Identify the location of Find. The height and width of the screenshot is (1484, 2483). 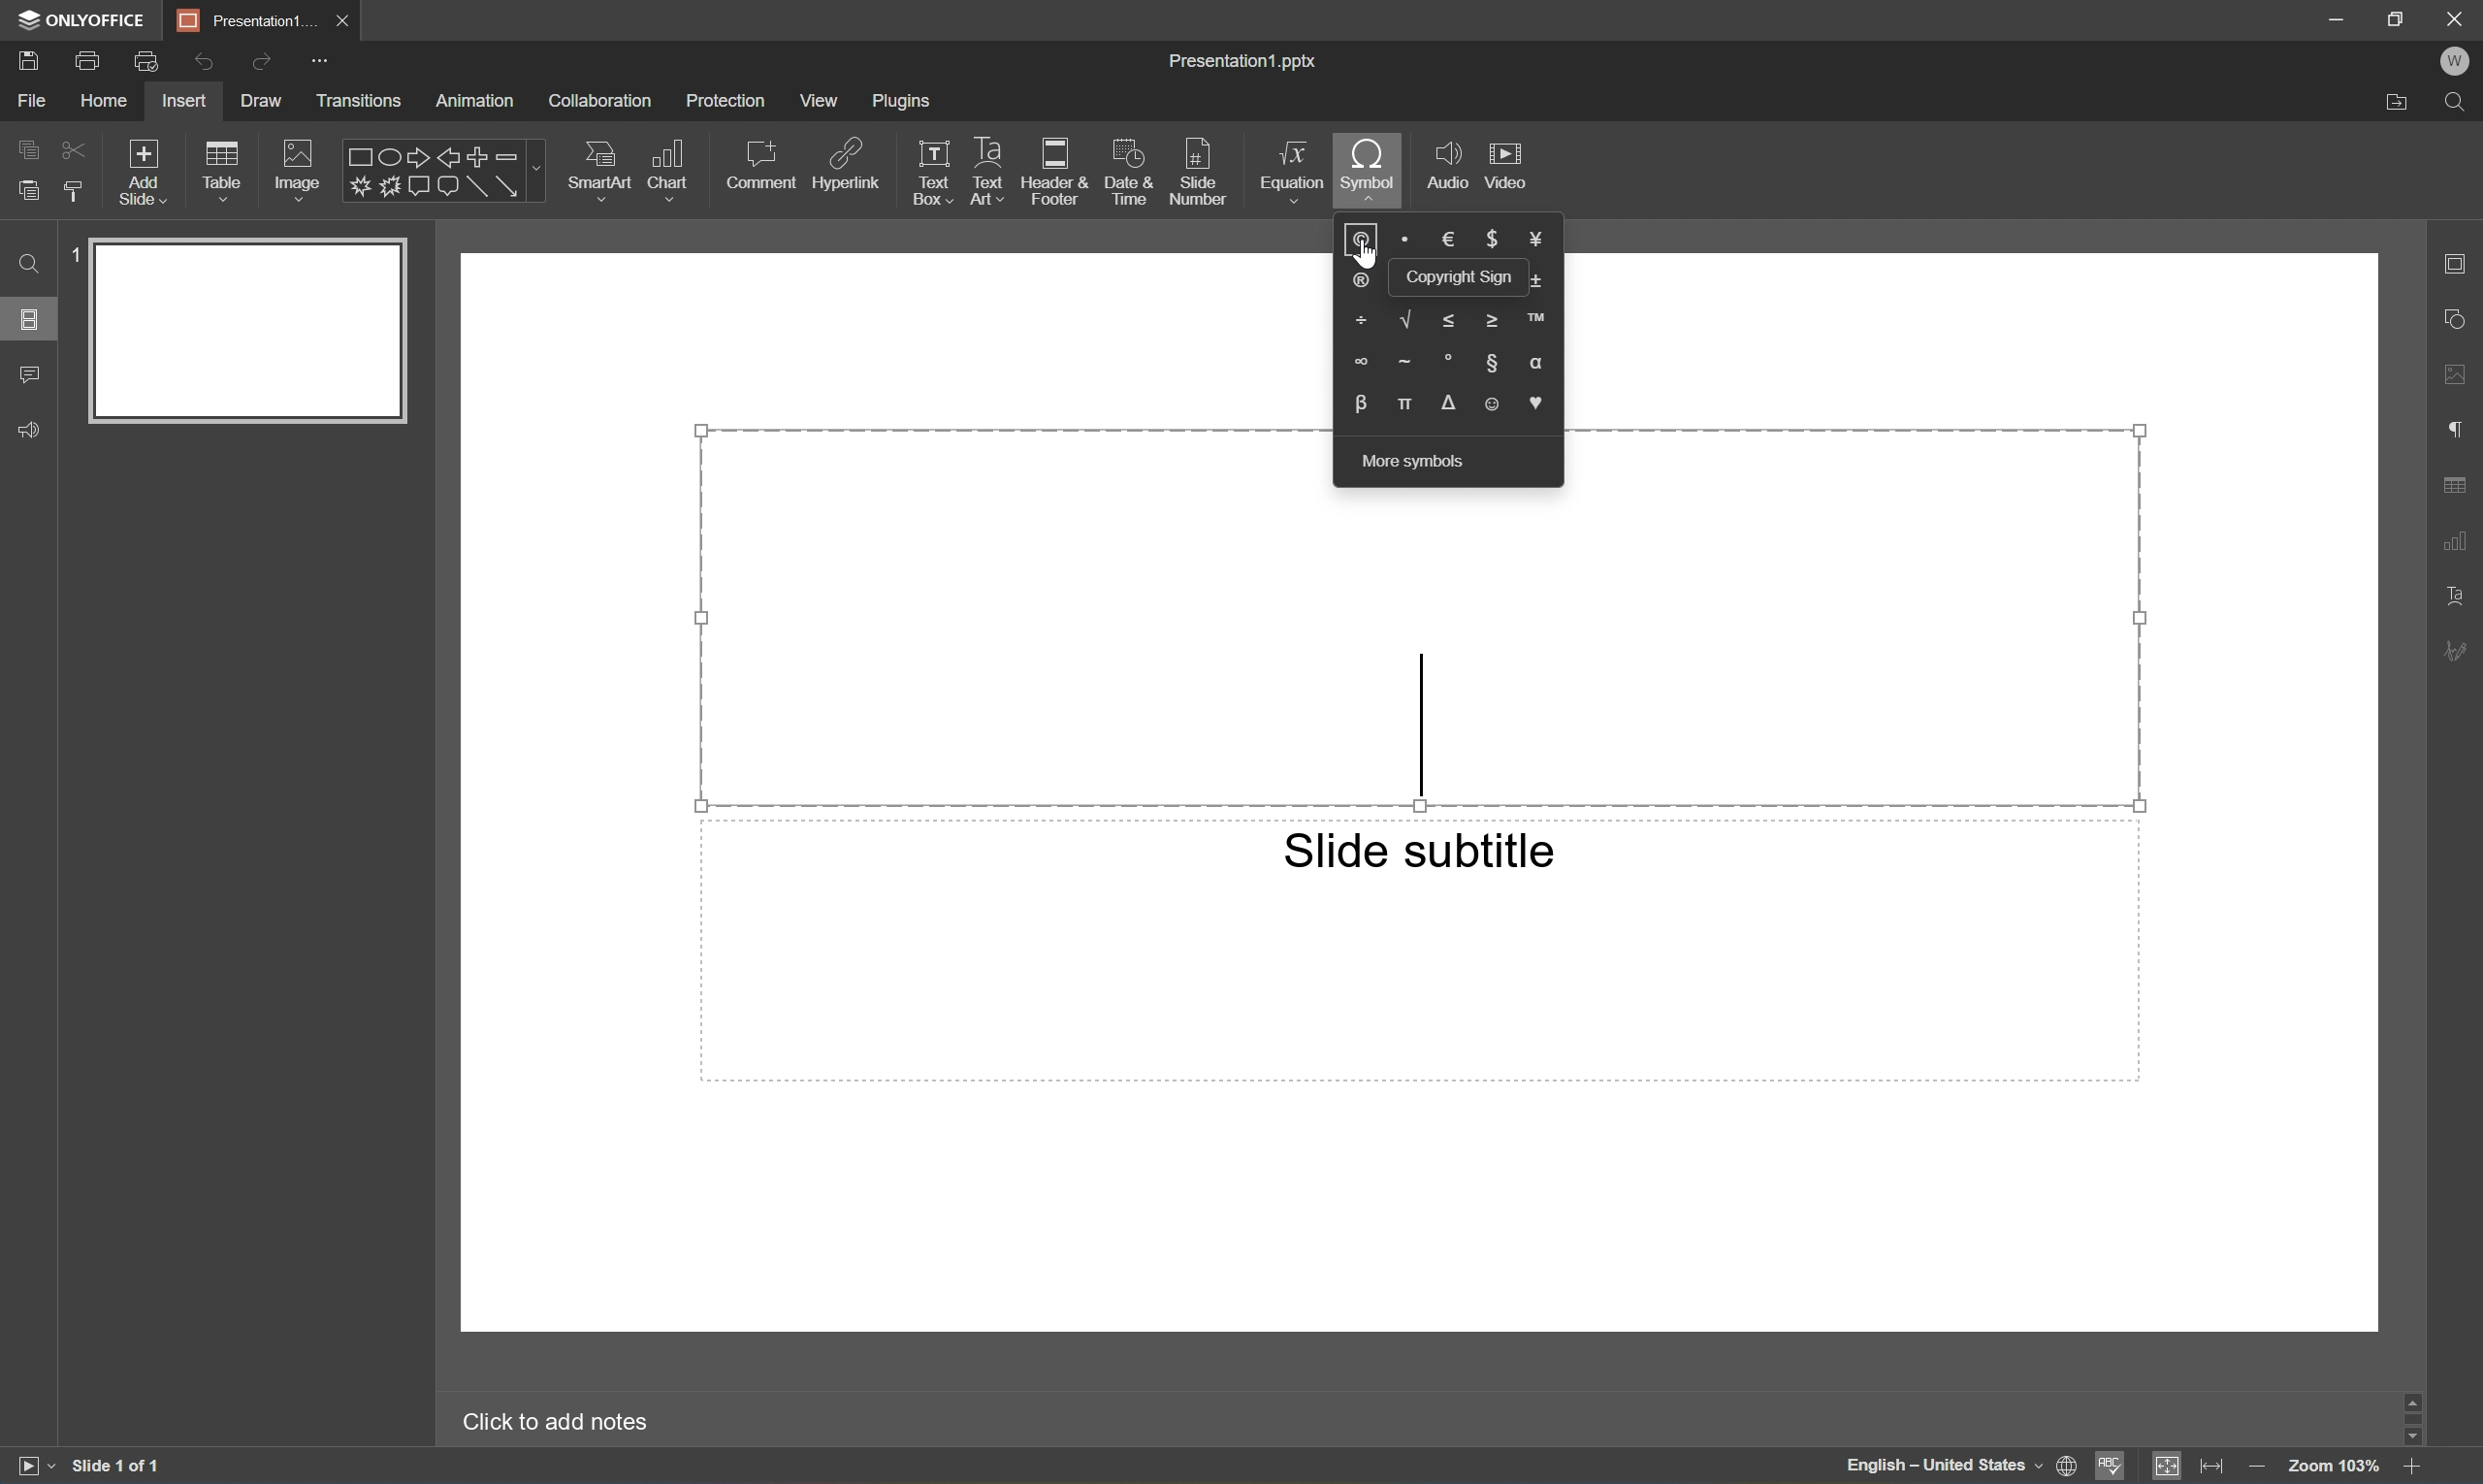
(25, 262).